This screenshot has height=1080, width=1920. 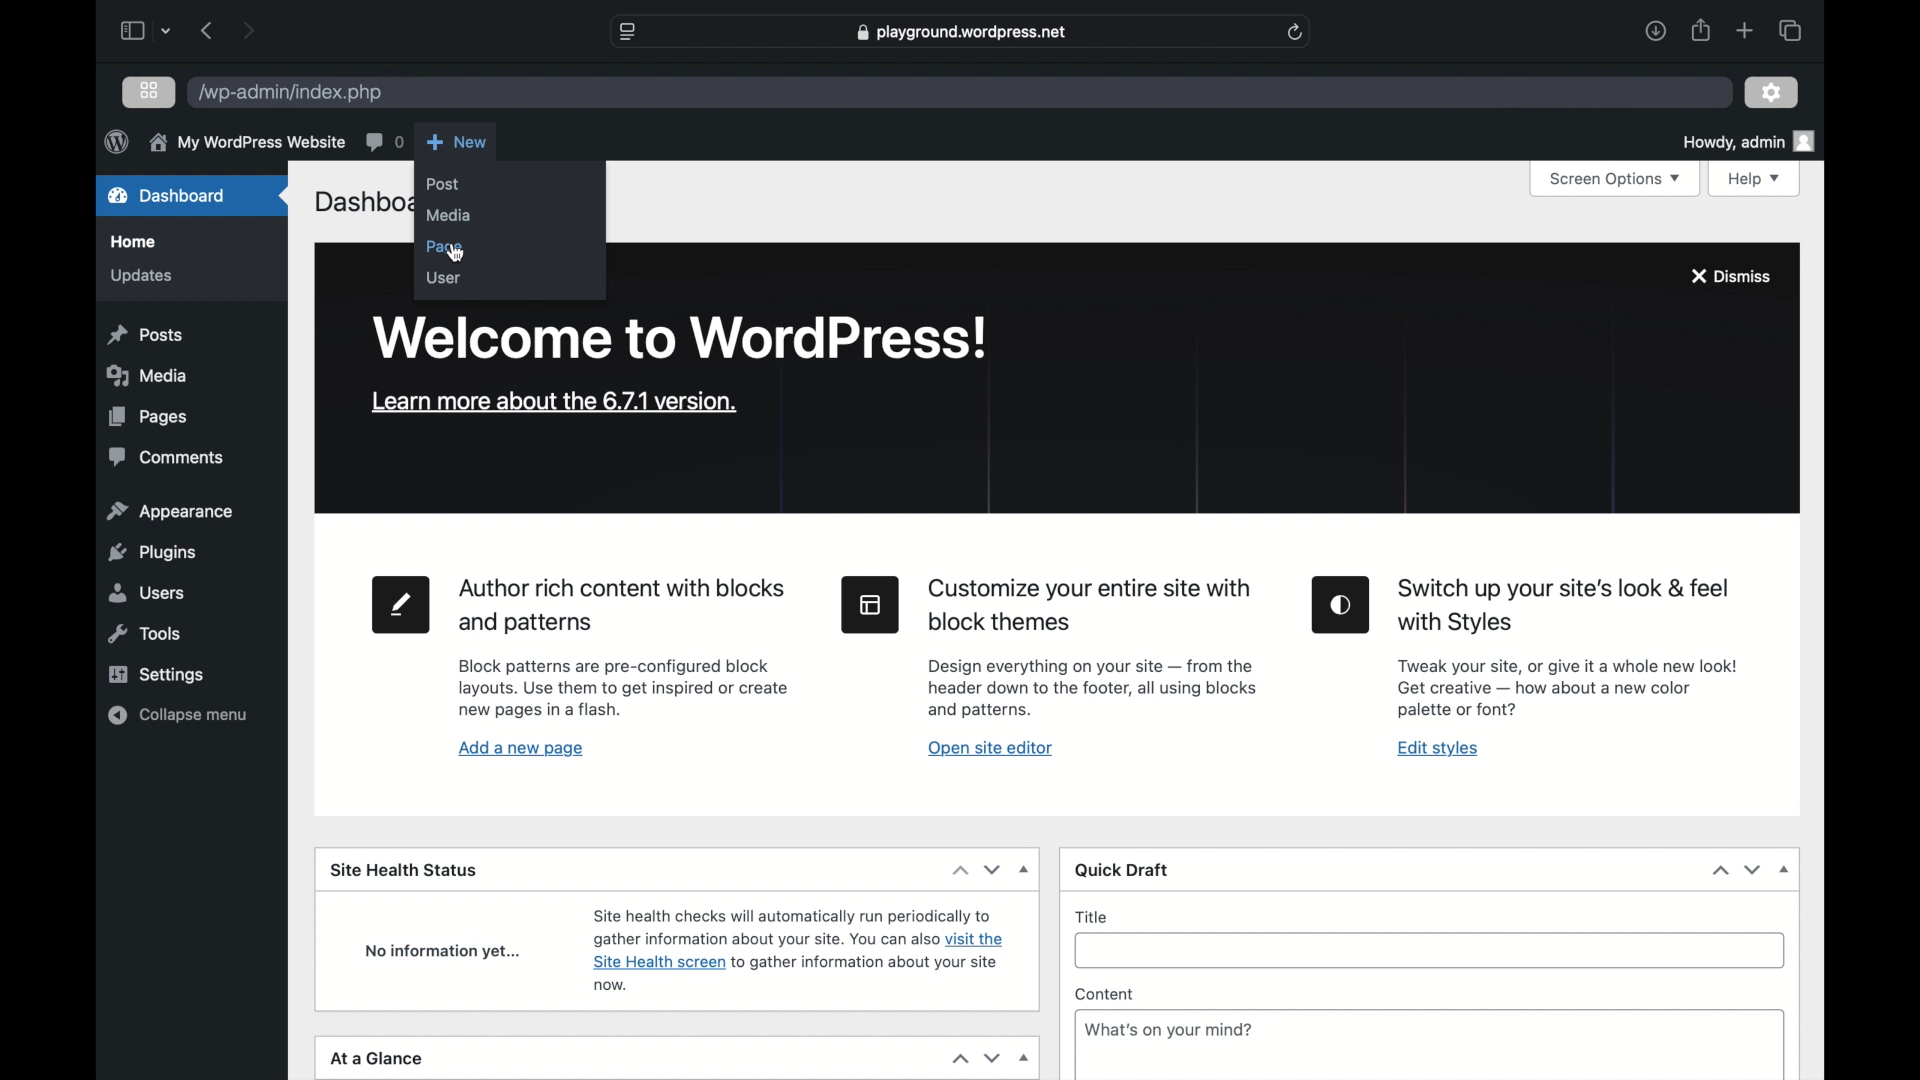 I want to click on posts, so click(x=146, y=336).